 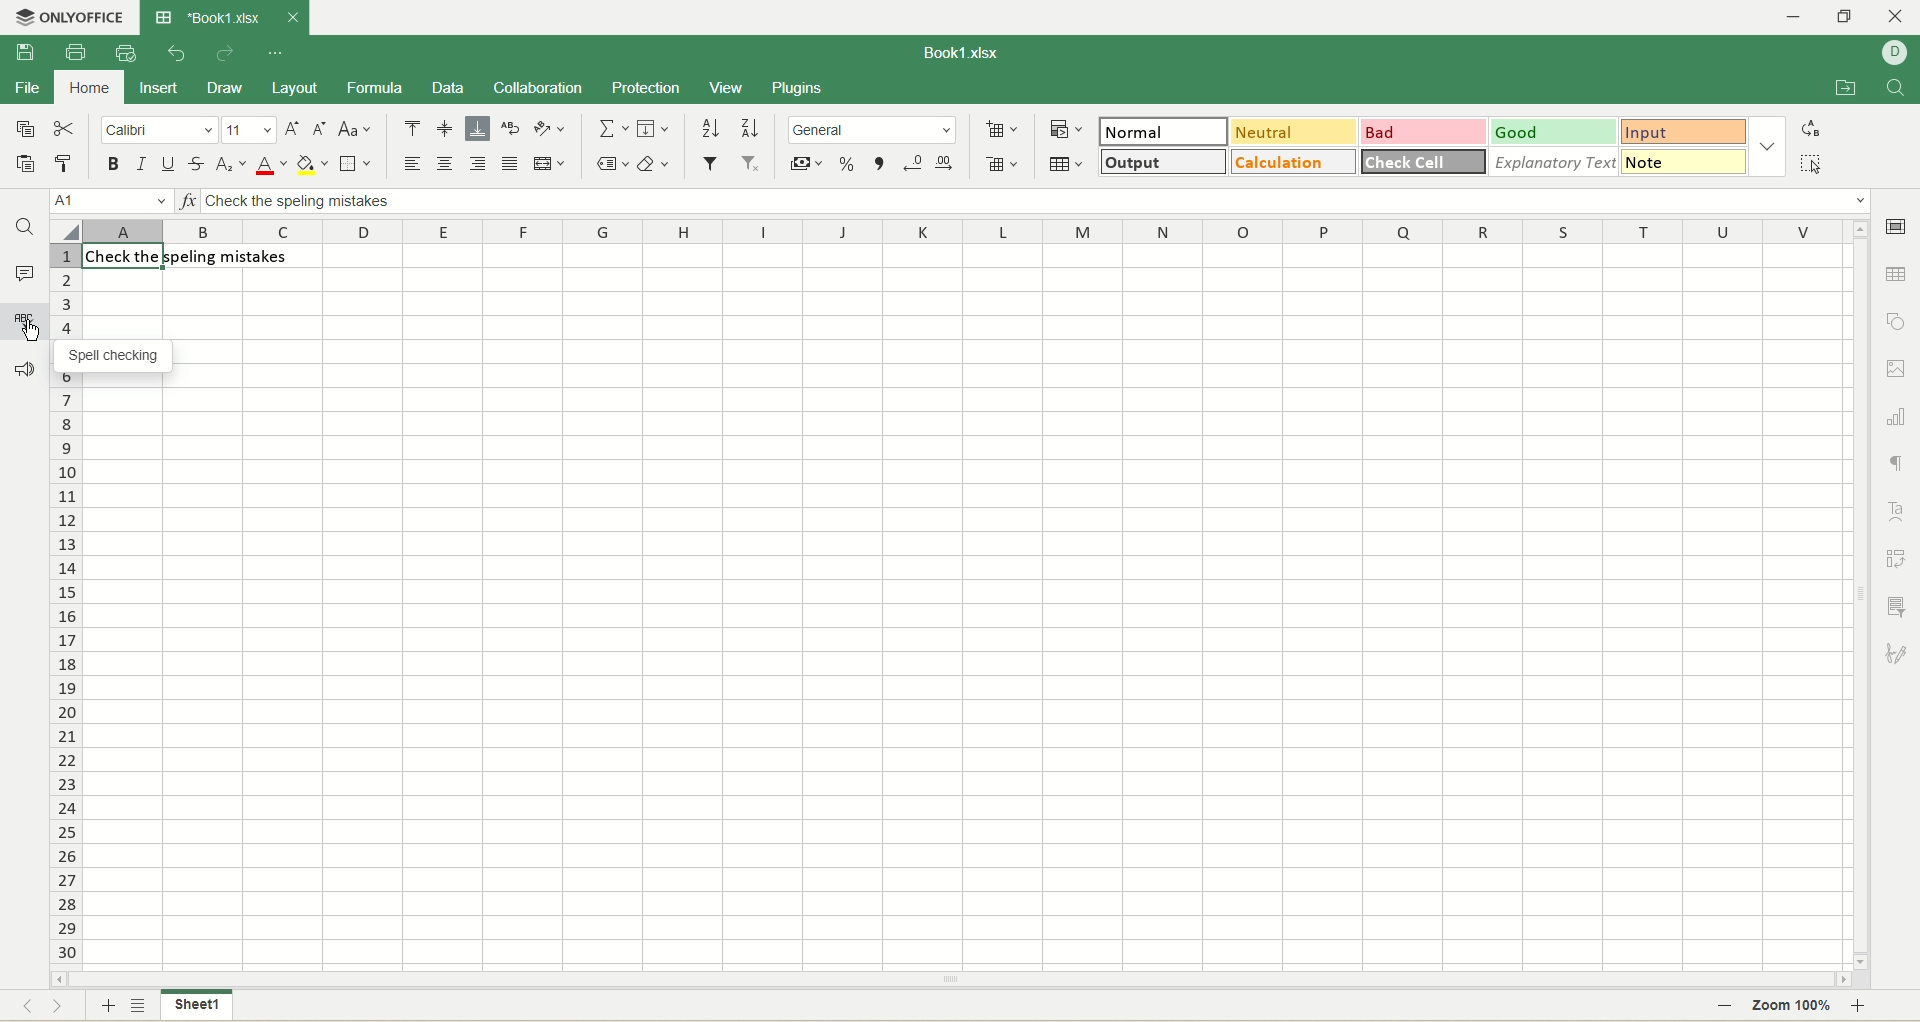 I want to click on formula, so click(x=374, y=87).